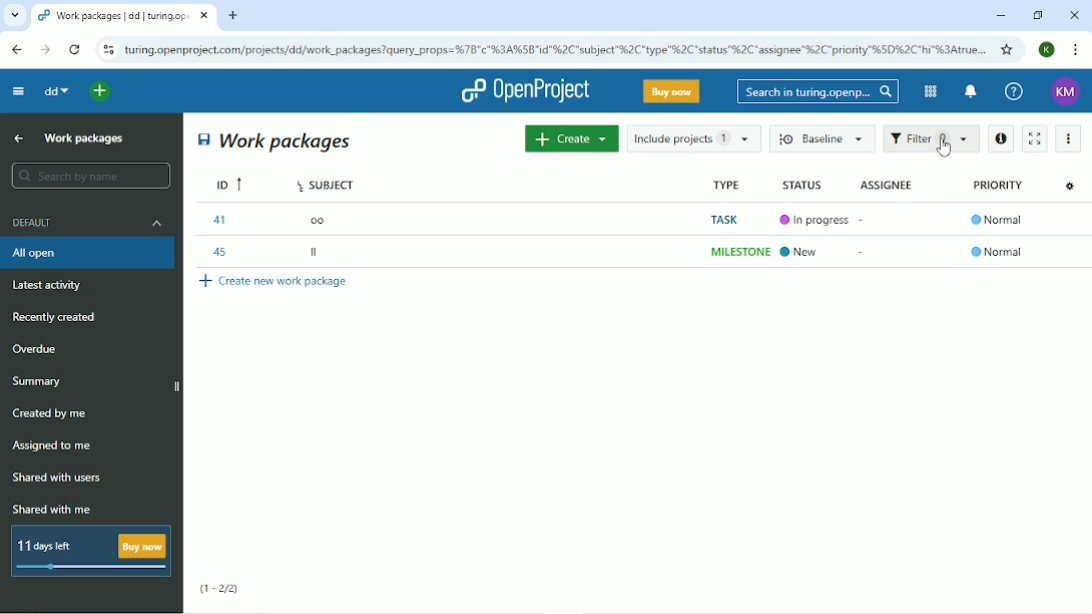 The height and width of the screenshot is (614, 1092). Describe the element at coordinates (89, 551) in the screenshot. I see `11 days left buy now` at that location.